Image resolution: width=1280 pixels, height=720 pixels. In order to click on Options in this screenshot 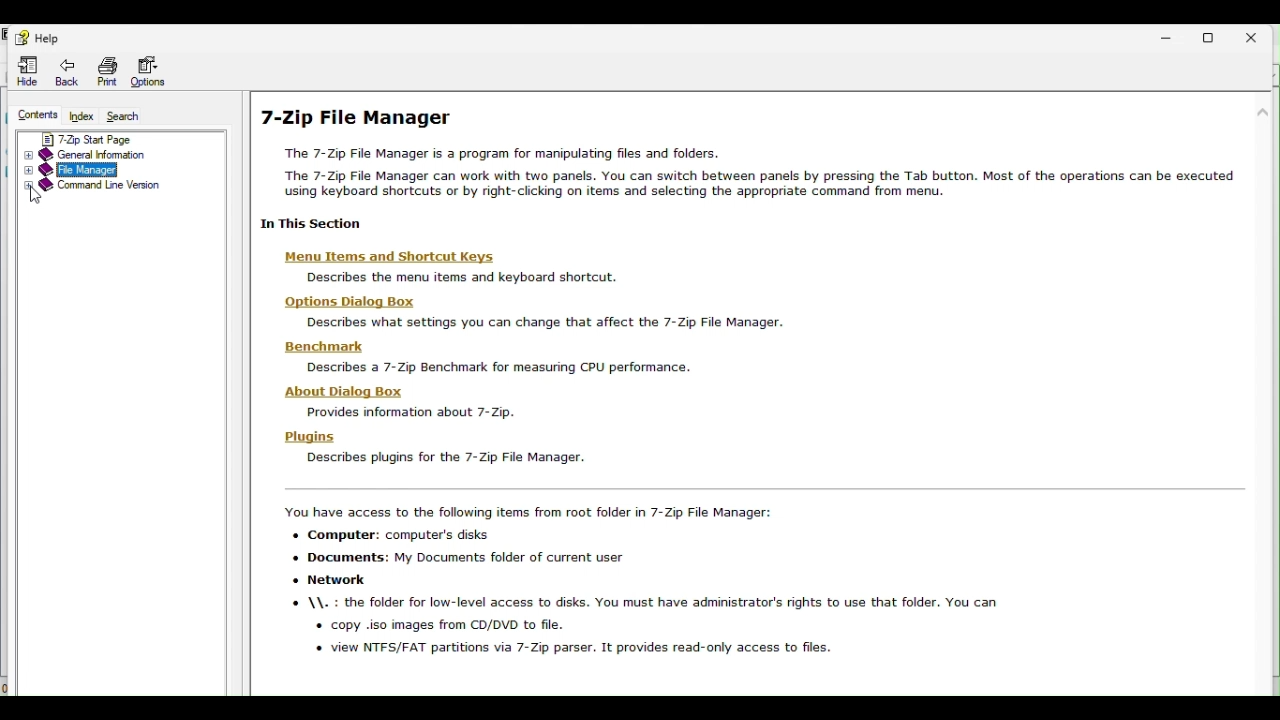, I will do `click(156, 74)`.